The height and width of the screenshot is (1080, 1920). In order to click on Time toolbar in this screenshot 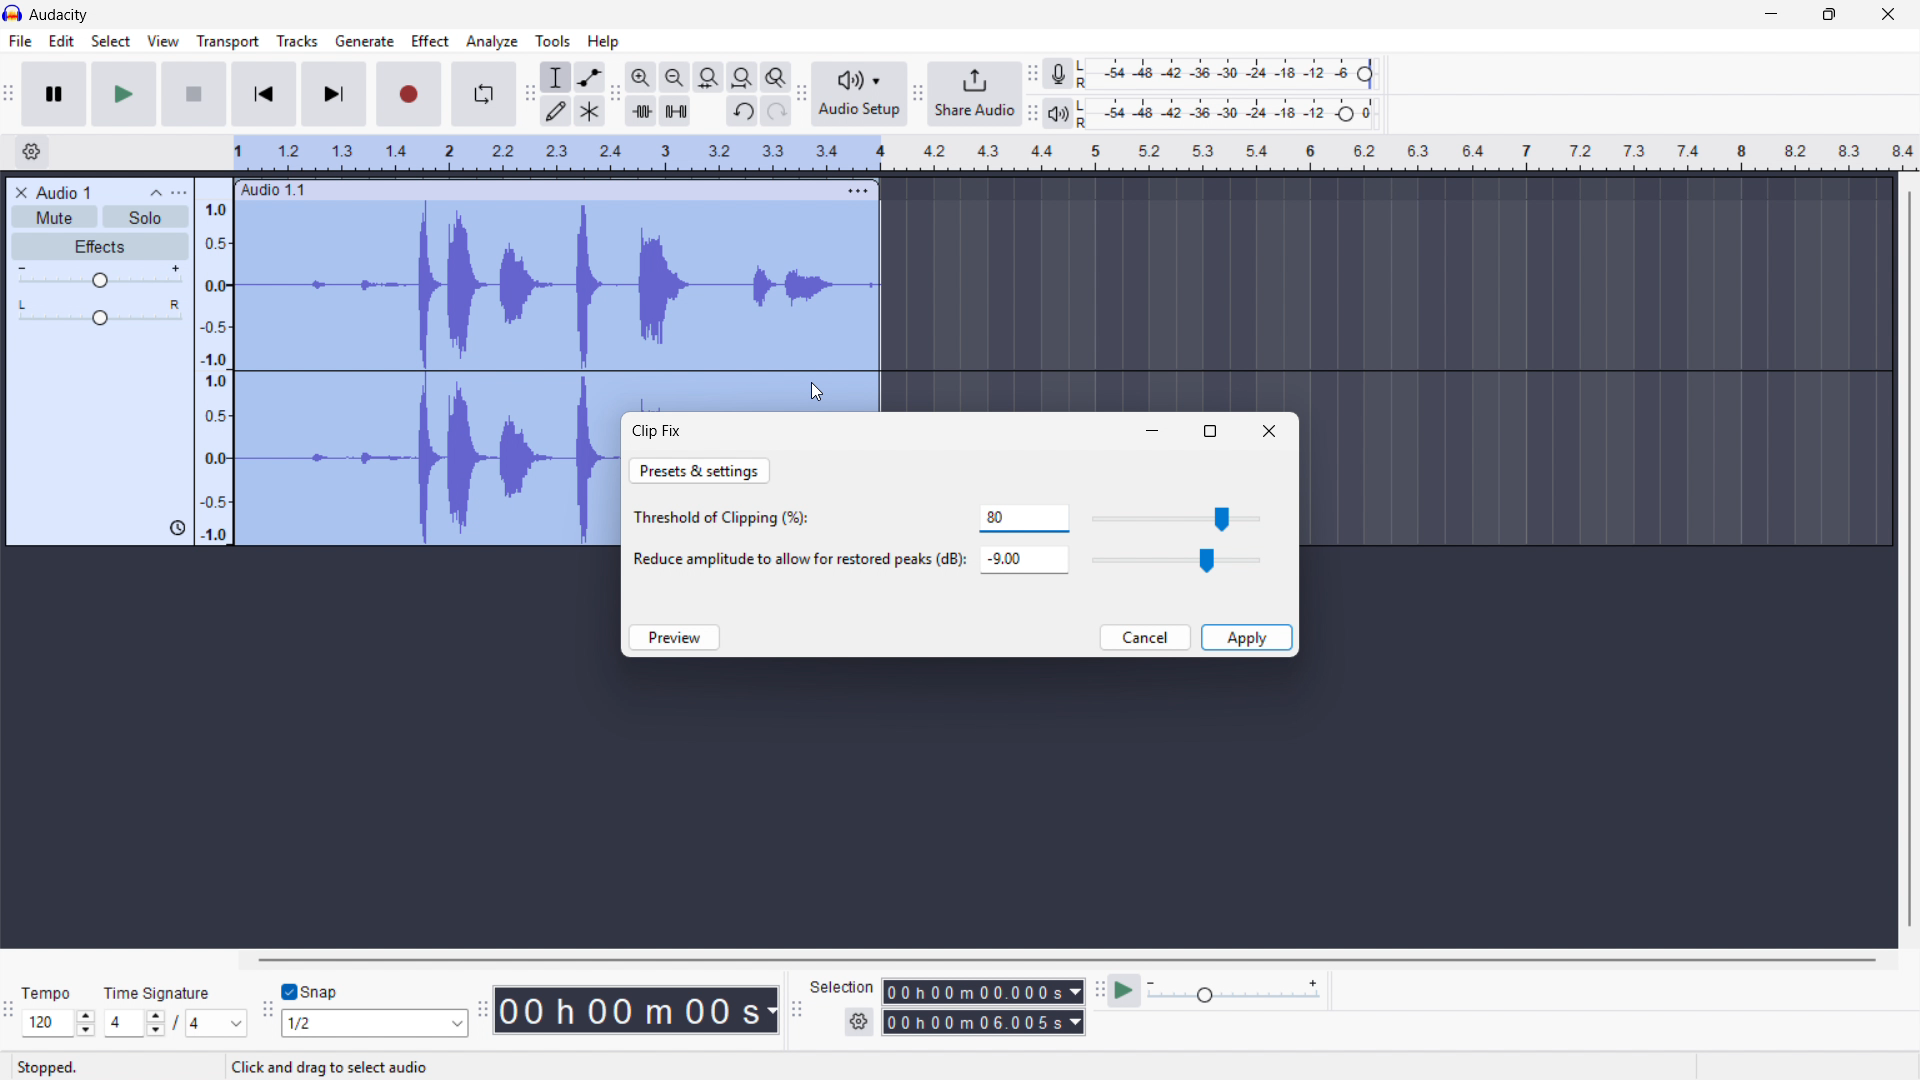, I will do `click(481, 1012)`.